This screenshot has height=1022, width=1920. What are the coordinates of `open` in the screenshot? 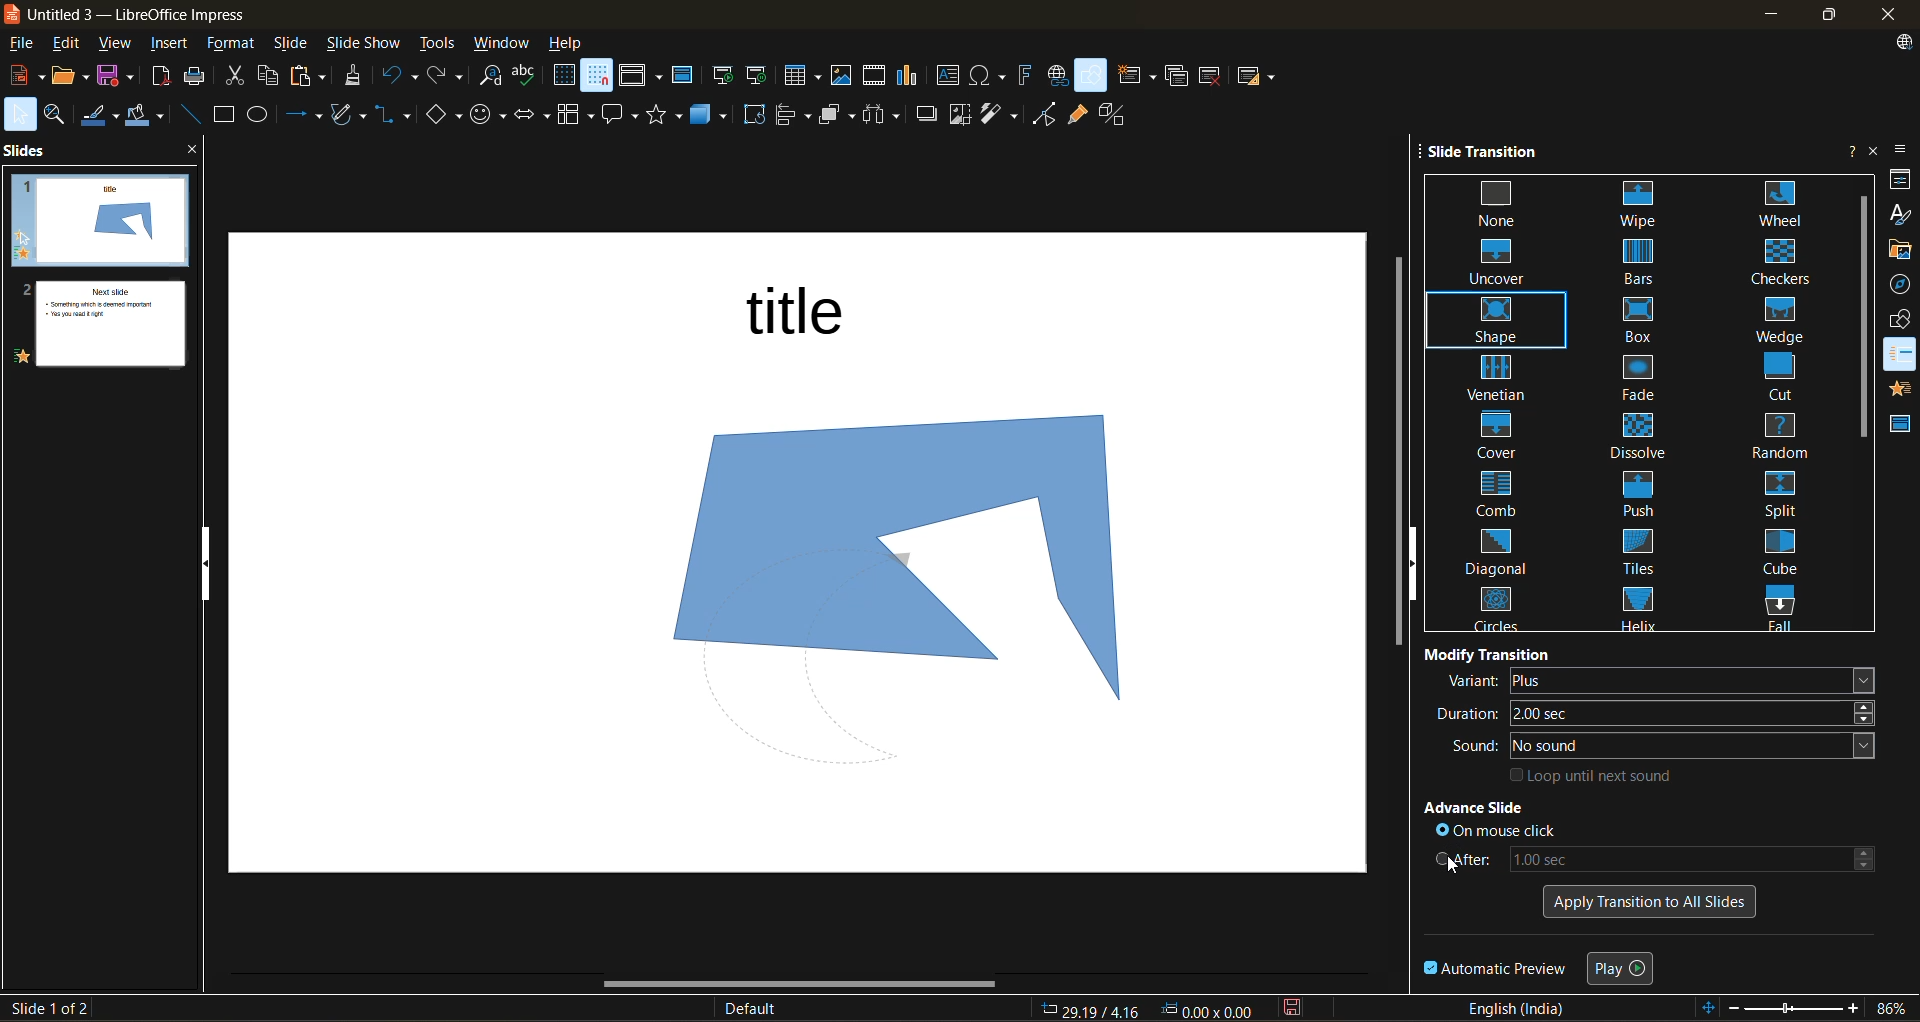 It's located at (71, 80).